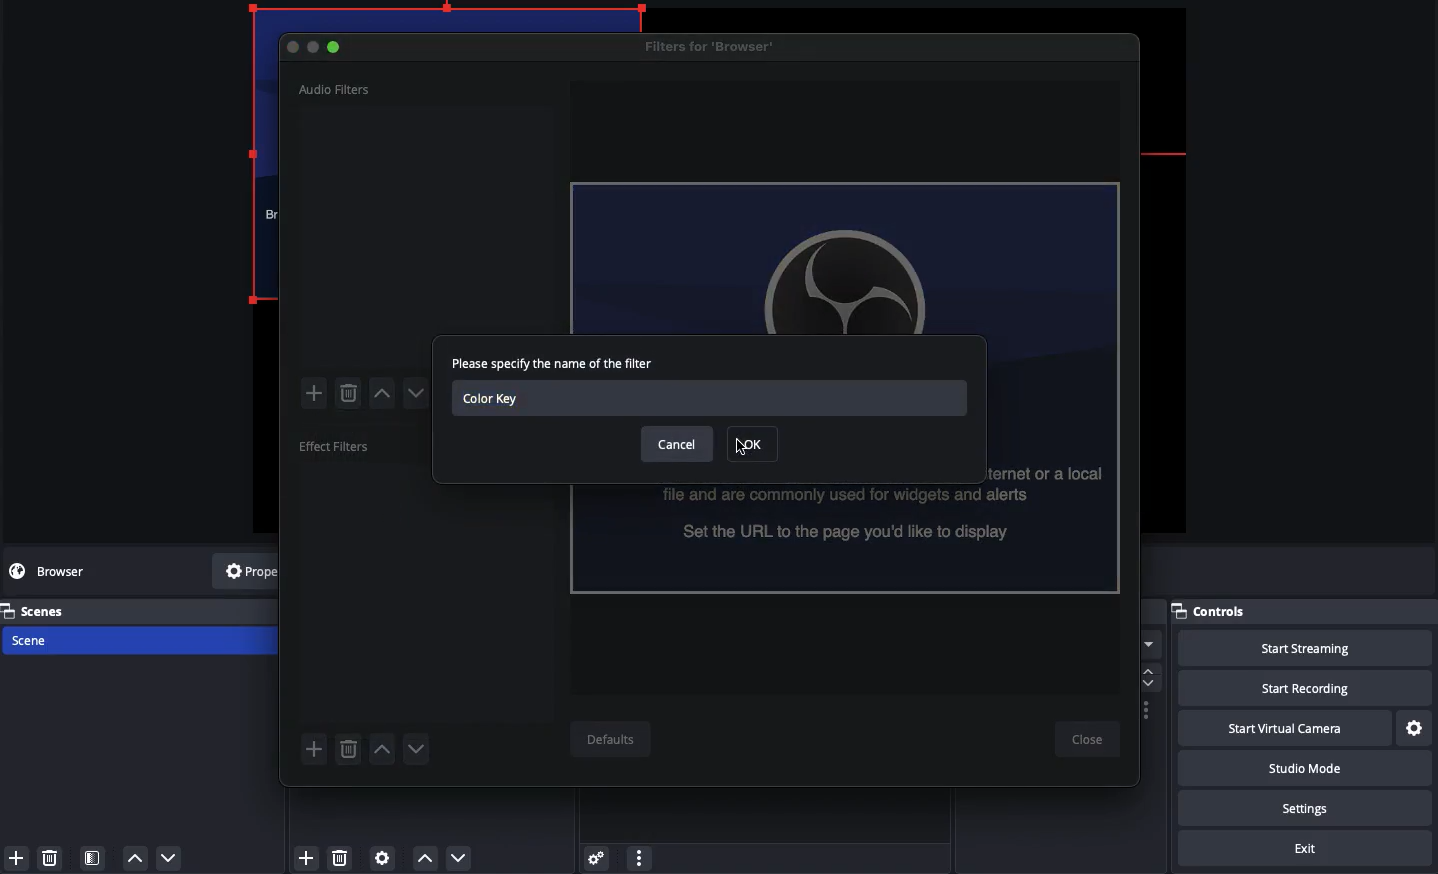 This screenshot has width=1438, height=874. What do you see at coordinates (1413, 729) in the screenshot?
I see `Settings` at bounding box center [1413, 729].